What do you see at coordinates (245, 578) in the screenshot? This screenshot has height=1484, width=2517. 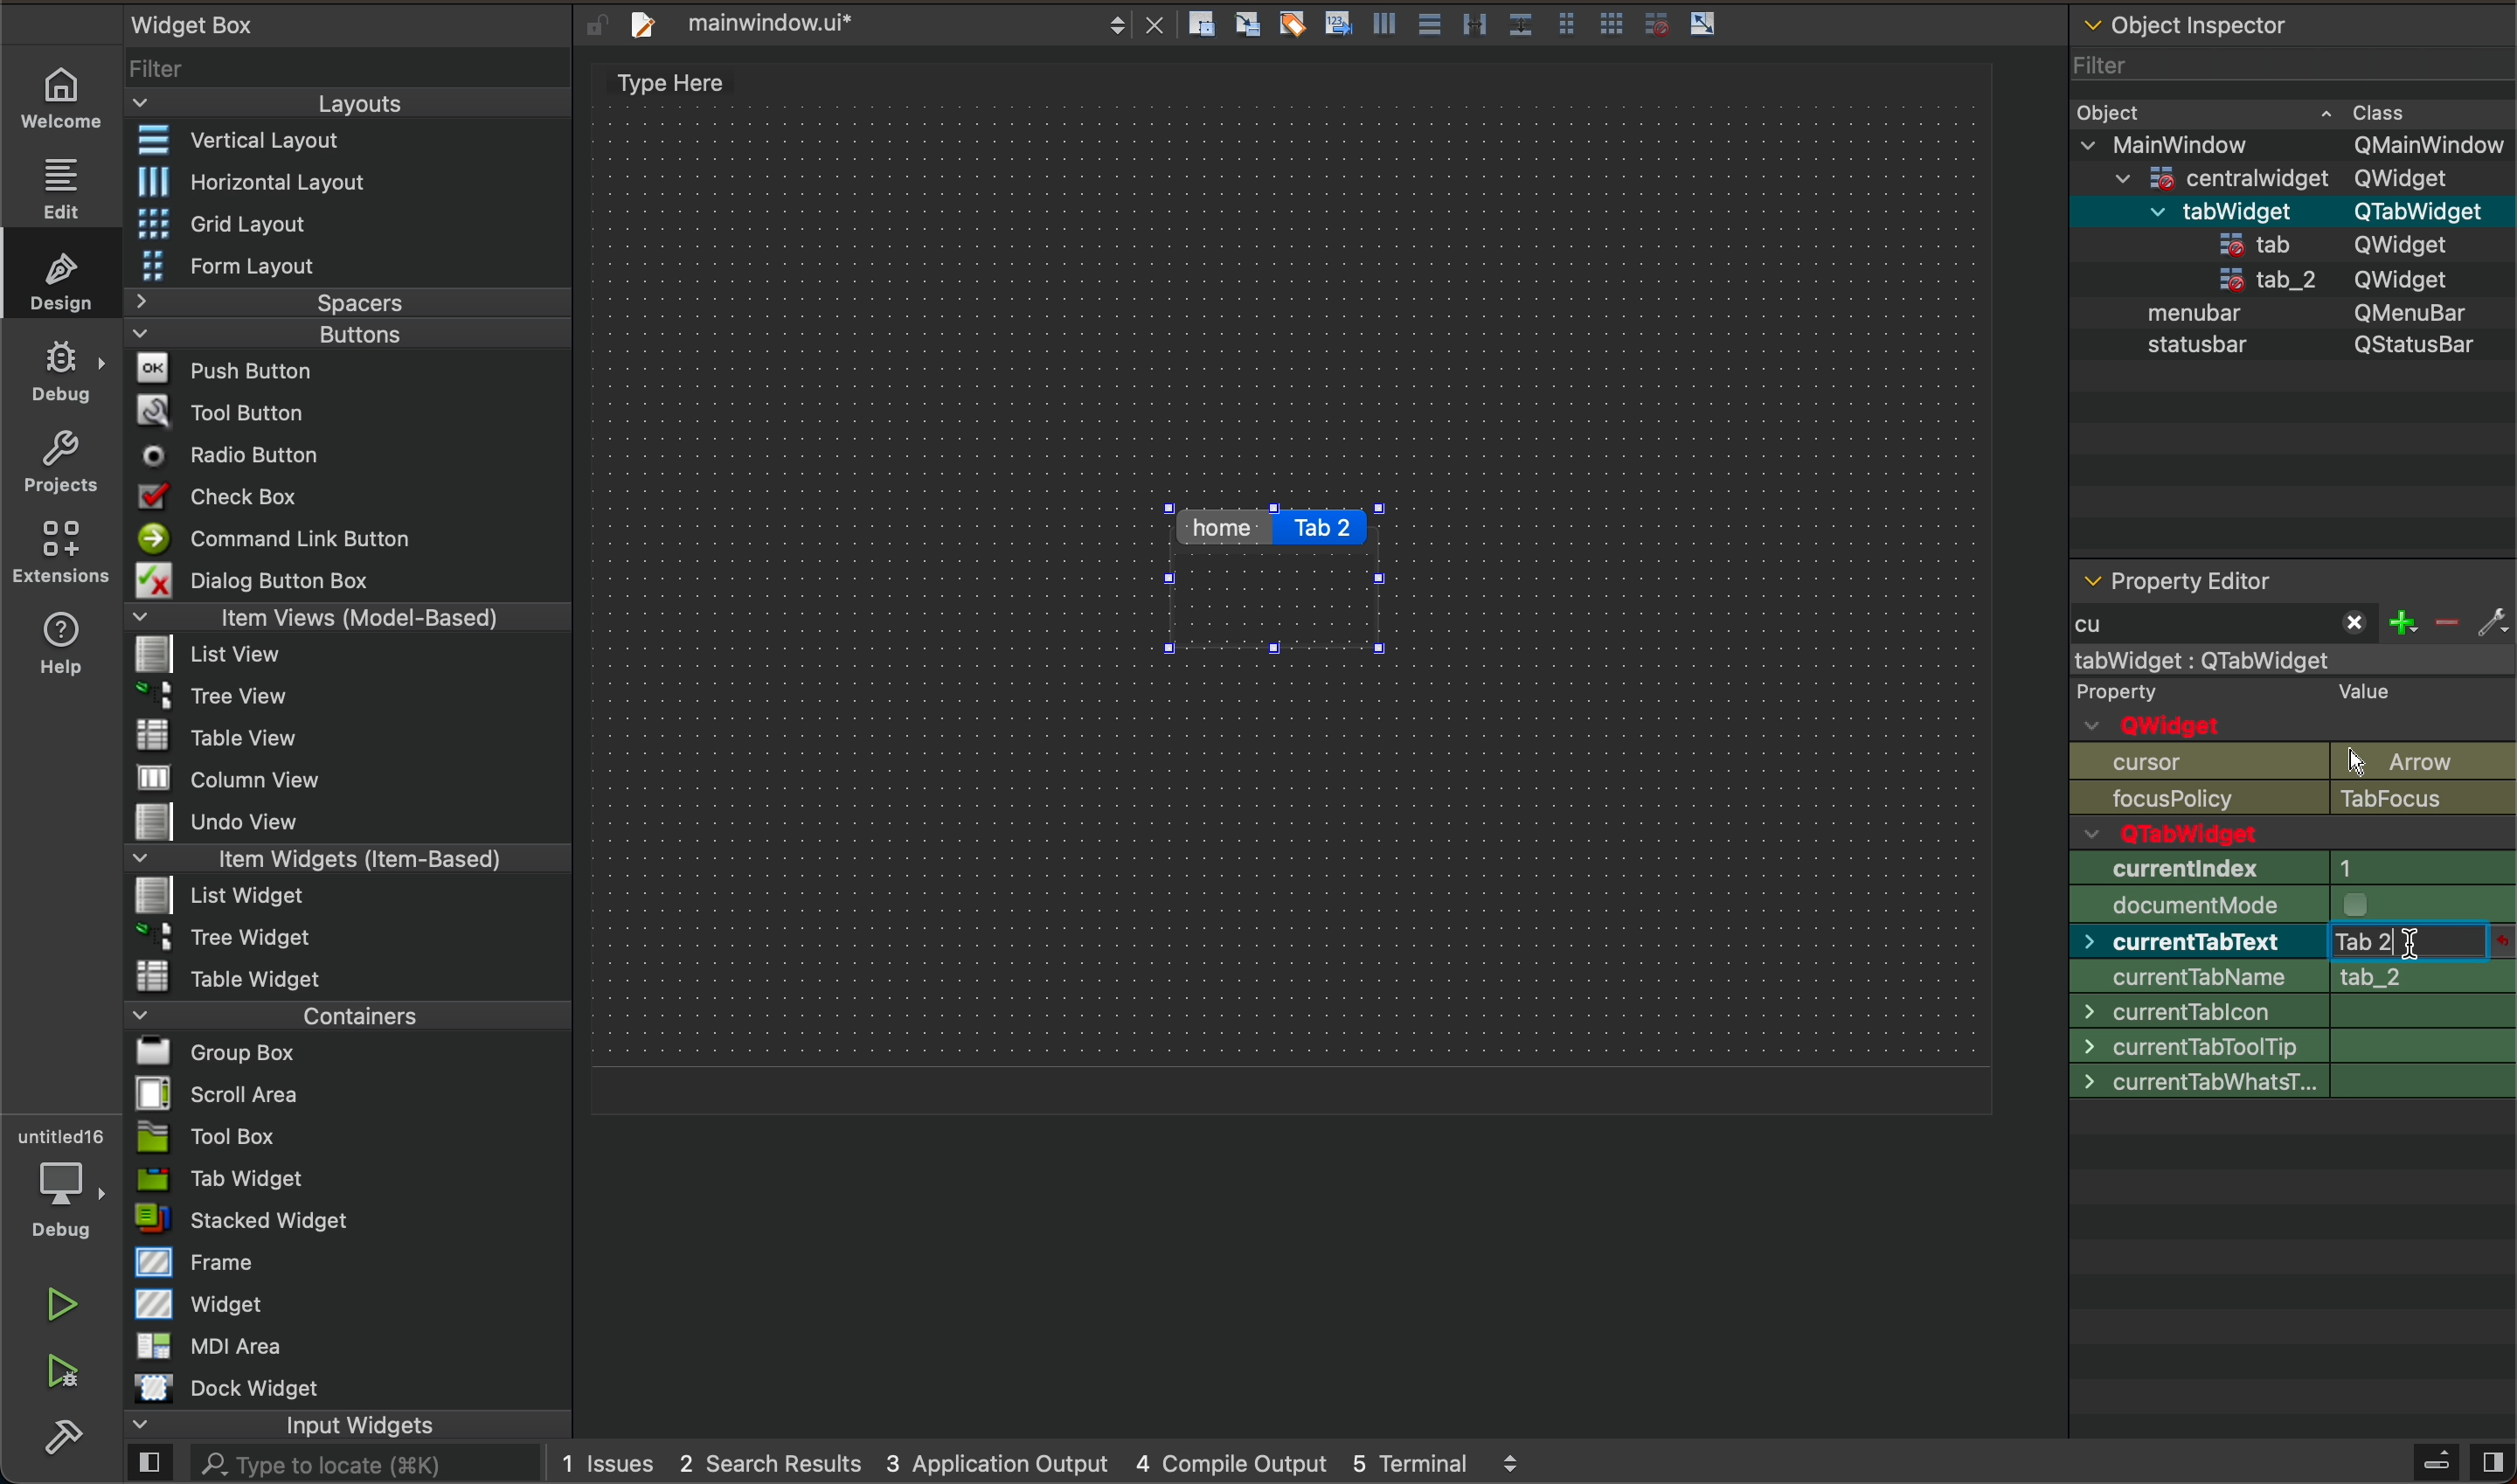 I see `Dialog Button Box` at bounding box center [245, 578].